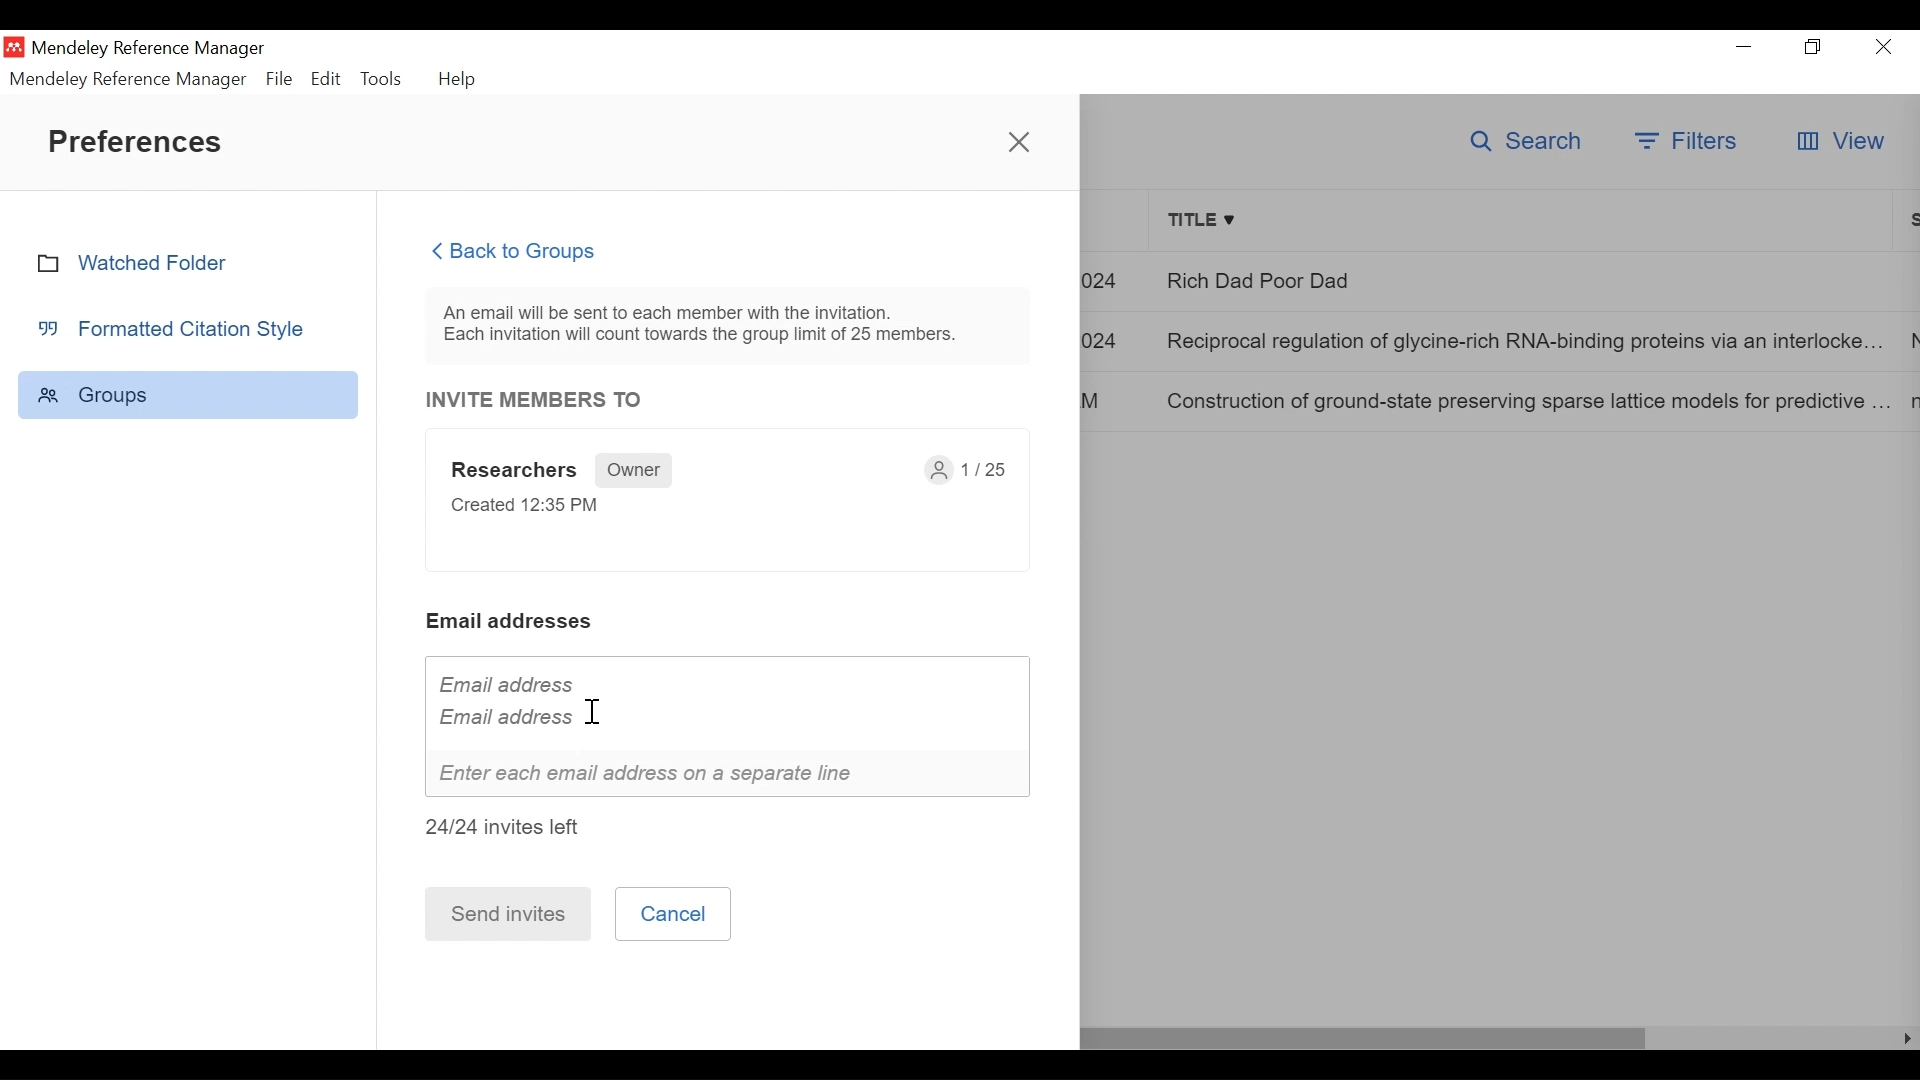 This screenshot has height=1080, width=1920. I want to click on Researchers, so click(515, 472).